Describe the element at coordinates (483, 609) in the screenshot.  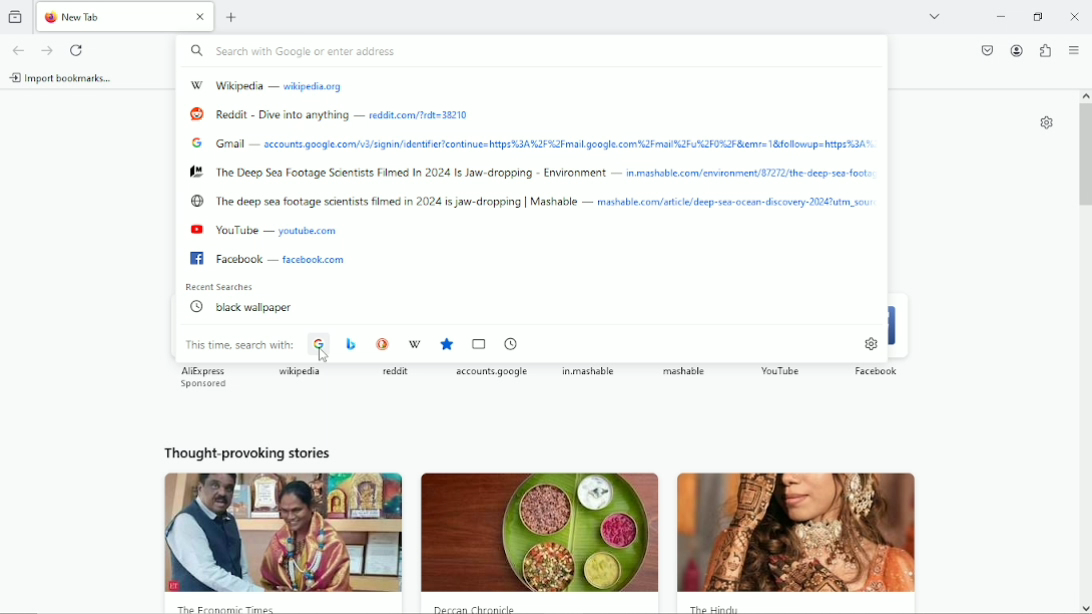
I see `deccan chronicle` at that location.